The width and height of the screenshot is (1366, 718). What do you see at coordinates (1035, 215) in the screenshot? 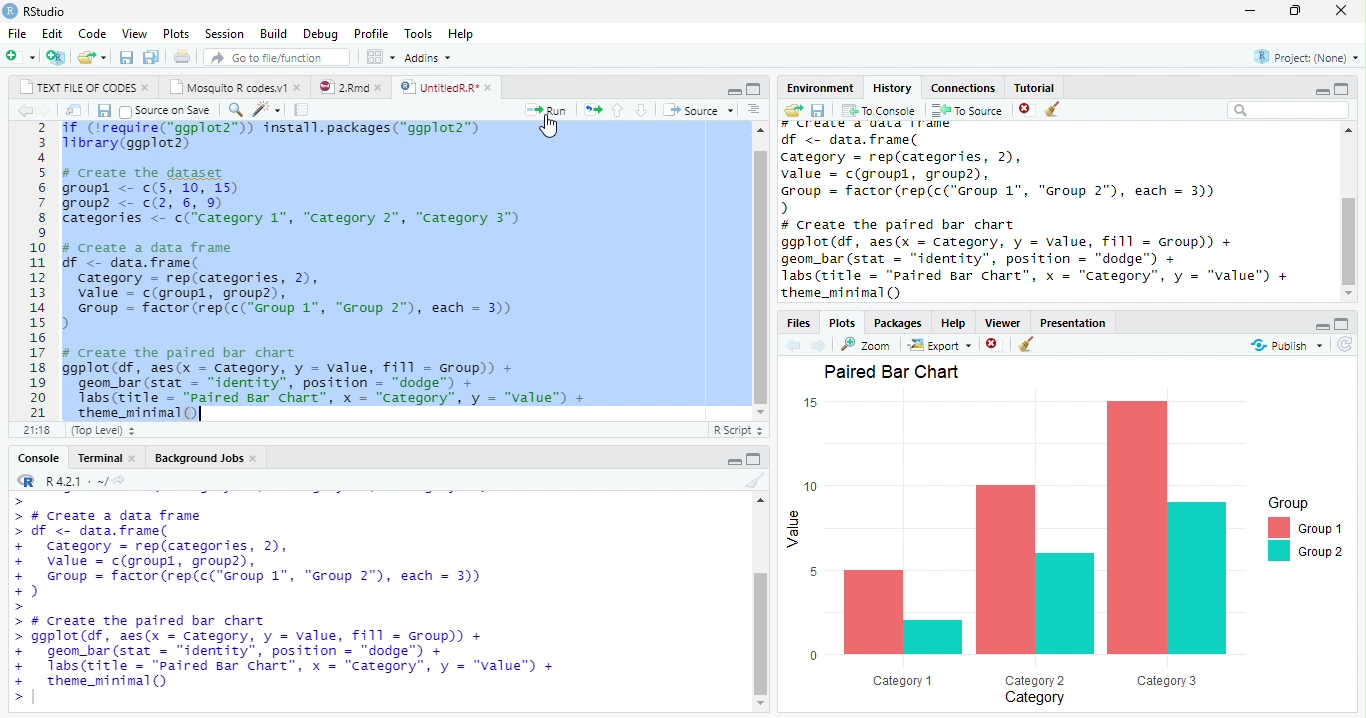
I see `df <- data. frame(

category = rep(categories, 2),

value = c(groupl, group),

Group = factor (rep(c("Group 1", "Group 2"), each = 3))

>

# Create the paired bar chart

ggplot(df, aes(x = Category, y = value, fill = Group)) +
geon_bar (stat = "identity", position = "dodge”) +

Tabs (title = "paired Bar chart”, x = "Category", y = "value") +
theme_minimal ()` at bounding box center [1035, 215].